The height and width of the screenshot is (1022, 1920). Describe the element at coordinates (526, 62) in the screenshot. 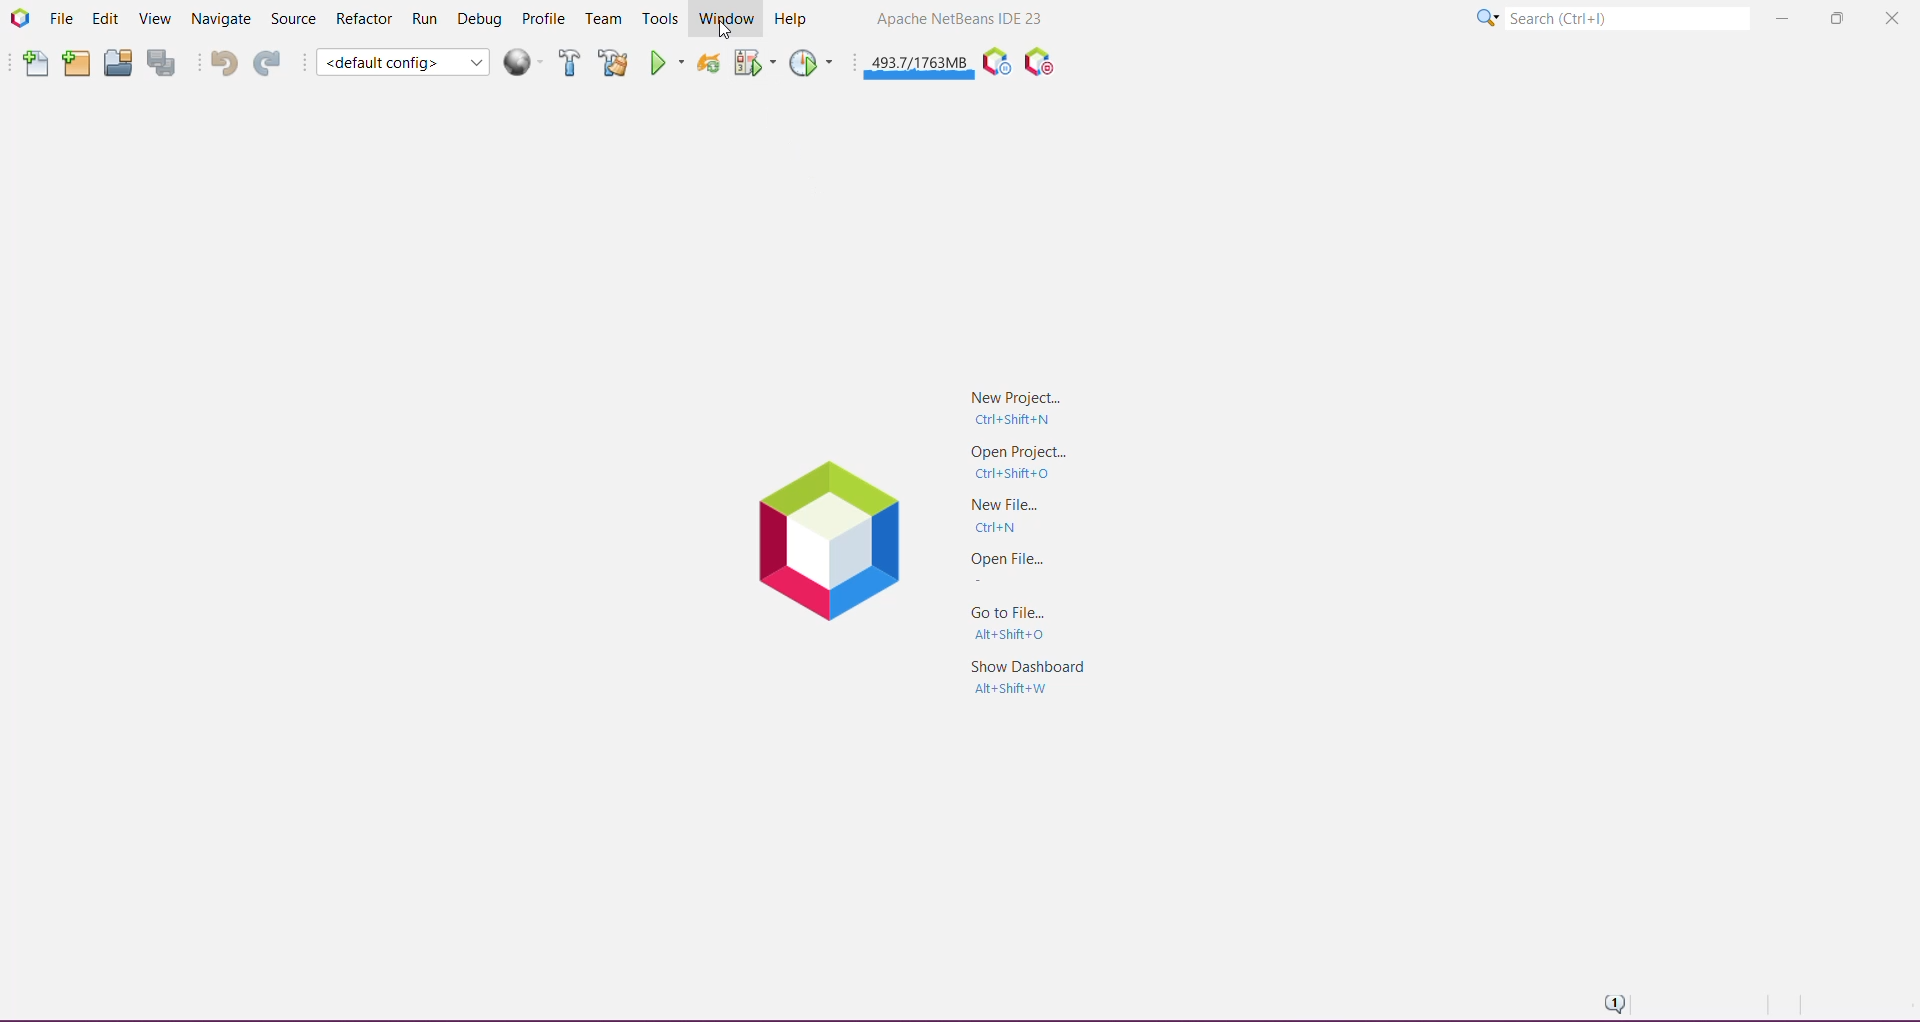

I see `` at that location.